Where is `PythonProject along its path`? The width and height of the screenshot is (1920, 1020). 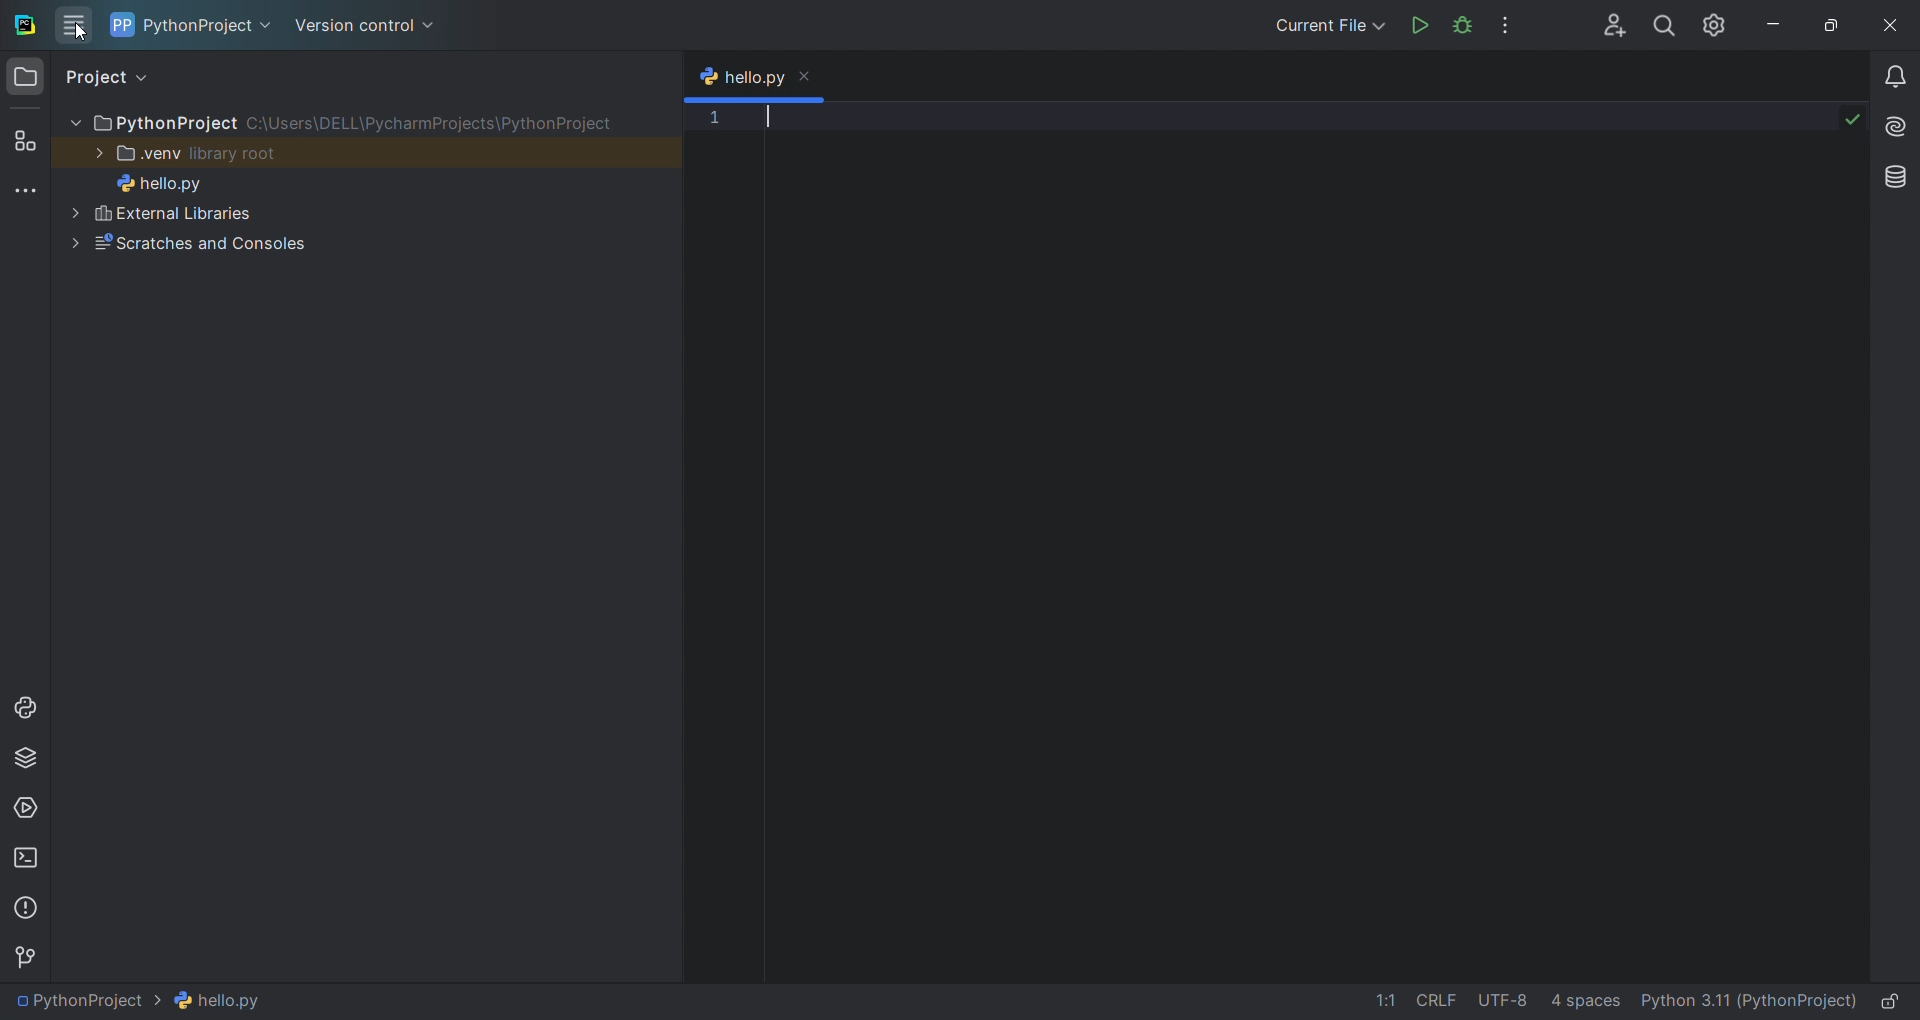
PythonProject along its path is located at coordinates (338, 122).